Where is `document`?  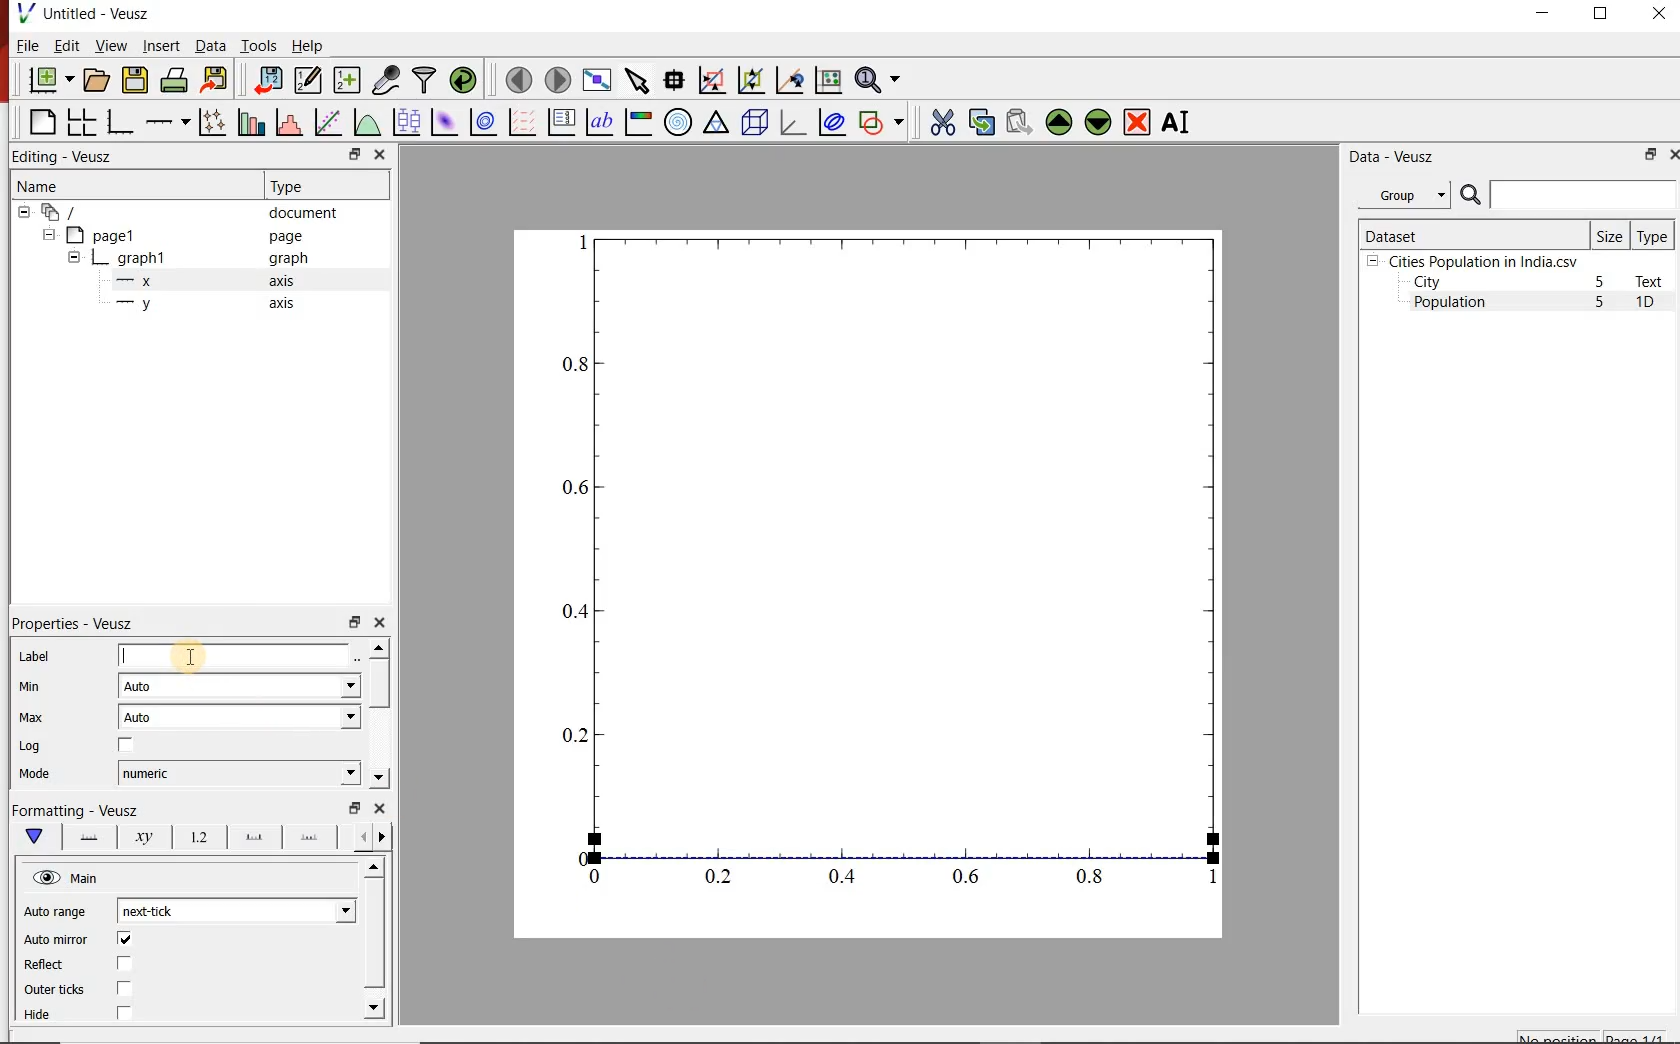
document is located at coordinates (184, 211).